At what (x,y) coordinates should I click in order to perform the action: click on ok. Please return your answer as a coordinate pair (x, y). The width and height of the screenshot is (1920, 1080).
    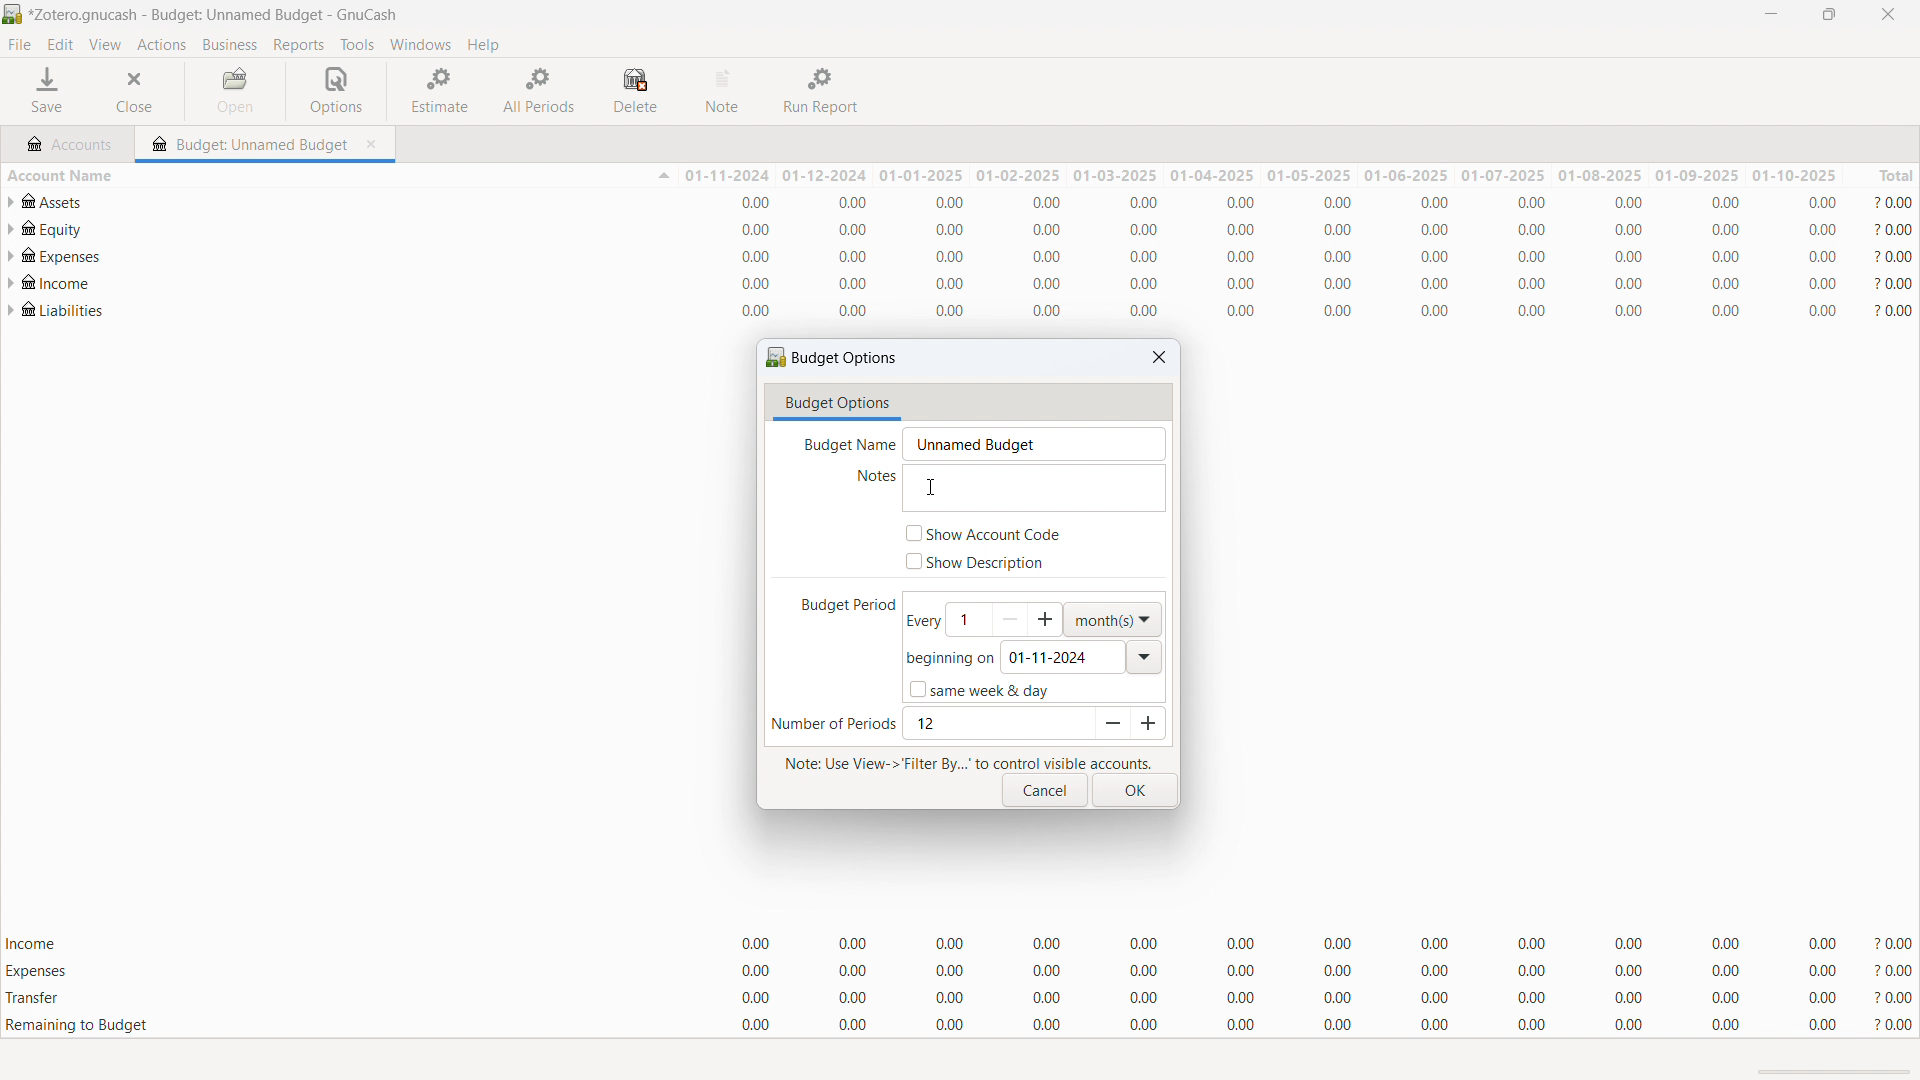
    Looking at the image, I should click on (1135, 791).